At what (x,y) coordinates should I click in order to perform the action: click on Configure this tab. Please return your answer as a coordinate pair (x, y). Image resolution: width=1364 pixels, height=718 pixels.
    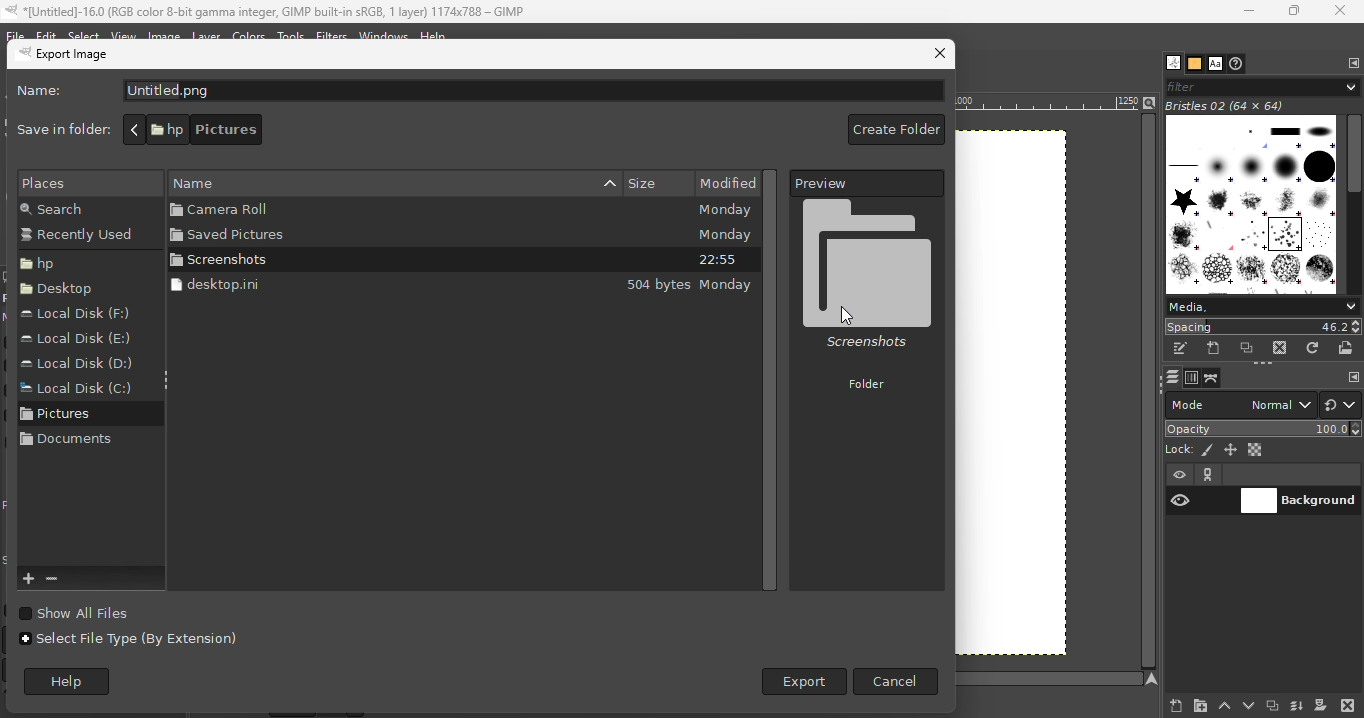
    Looking at the image, I should click on (1354, 63).